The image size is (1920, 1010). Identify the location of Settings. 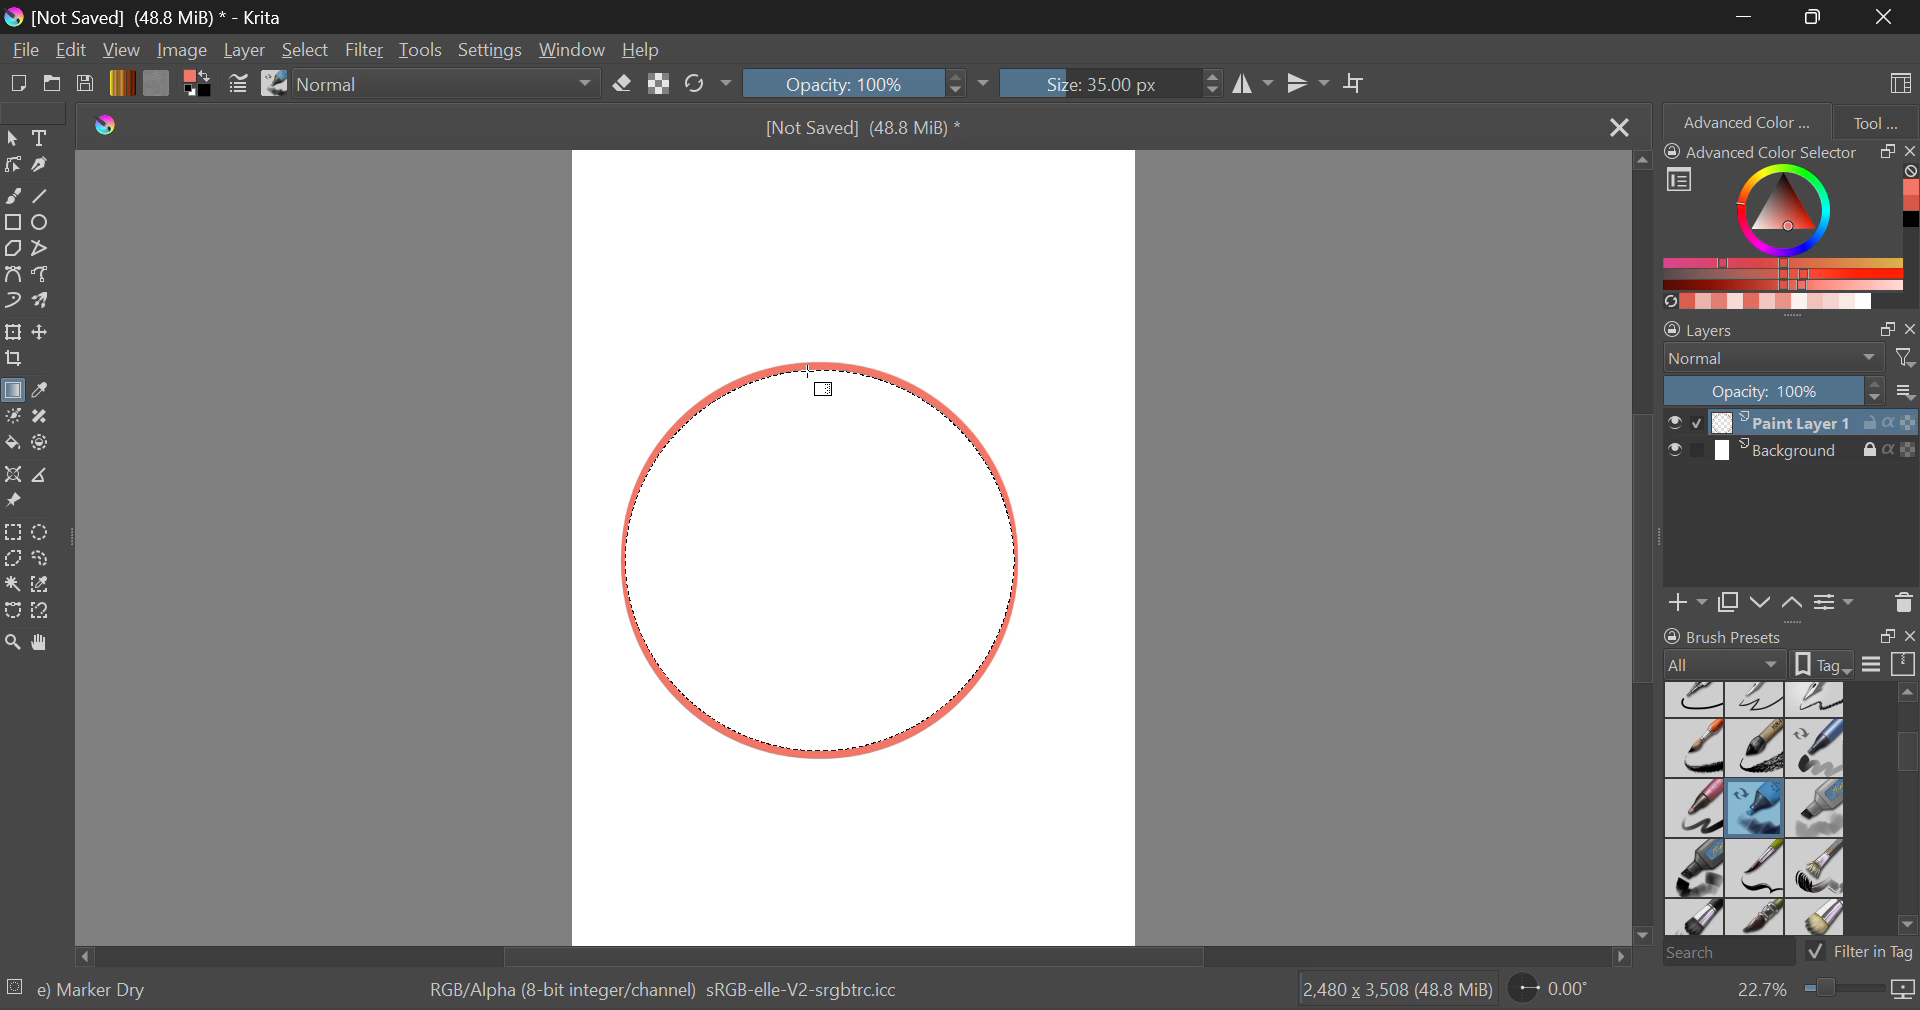
(495, 50).